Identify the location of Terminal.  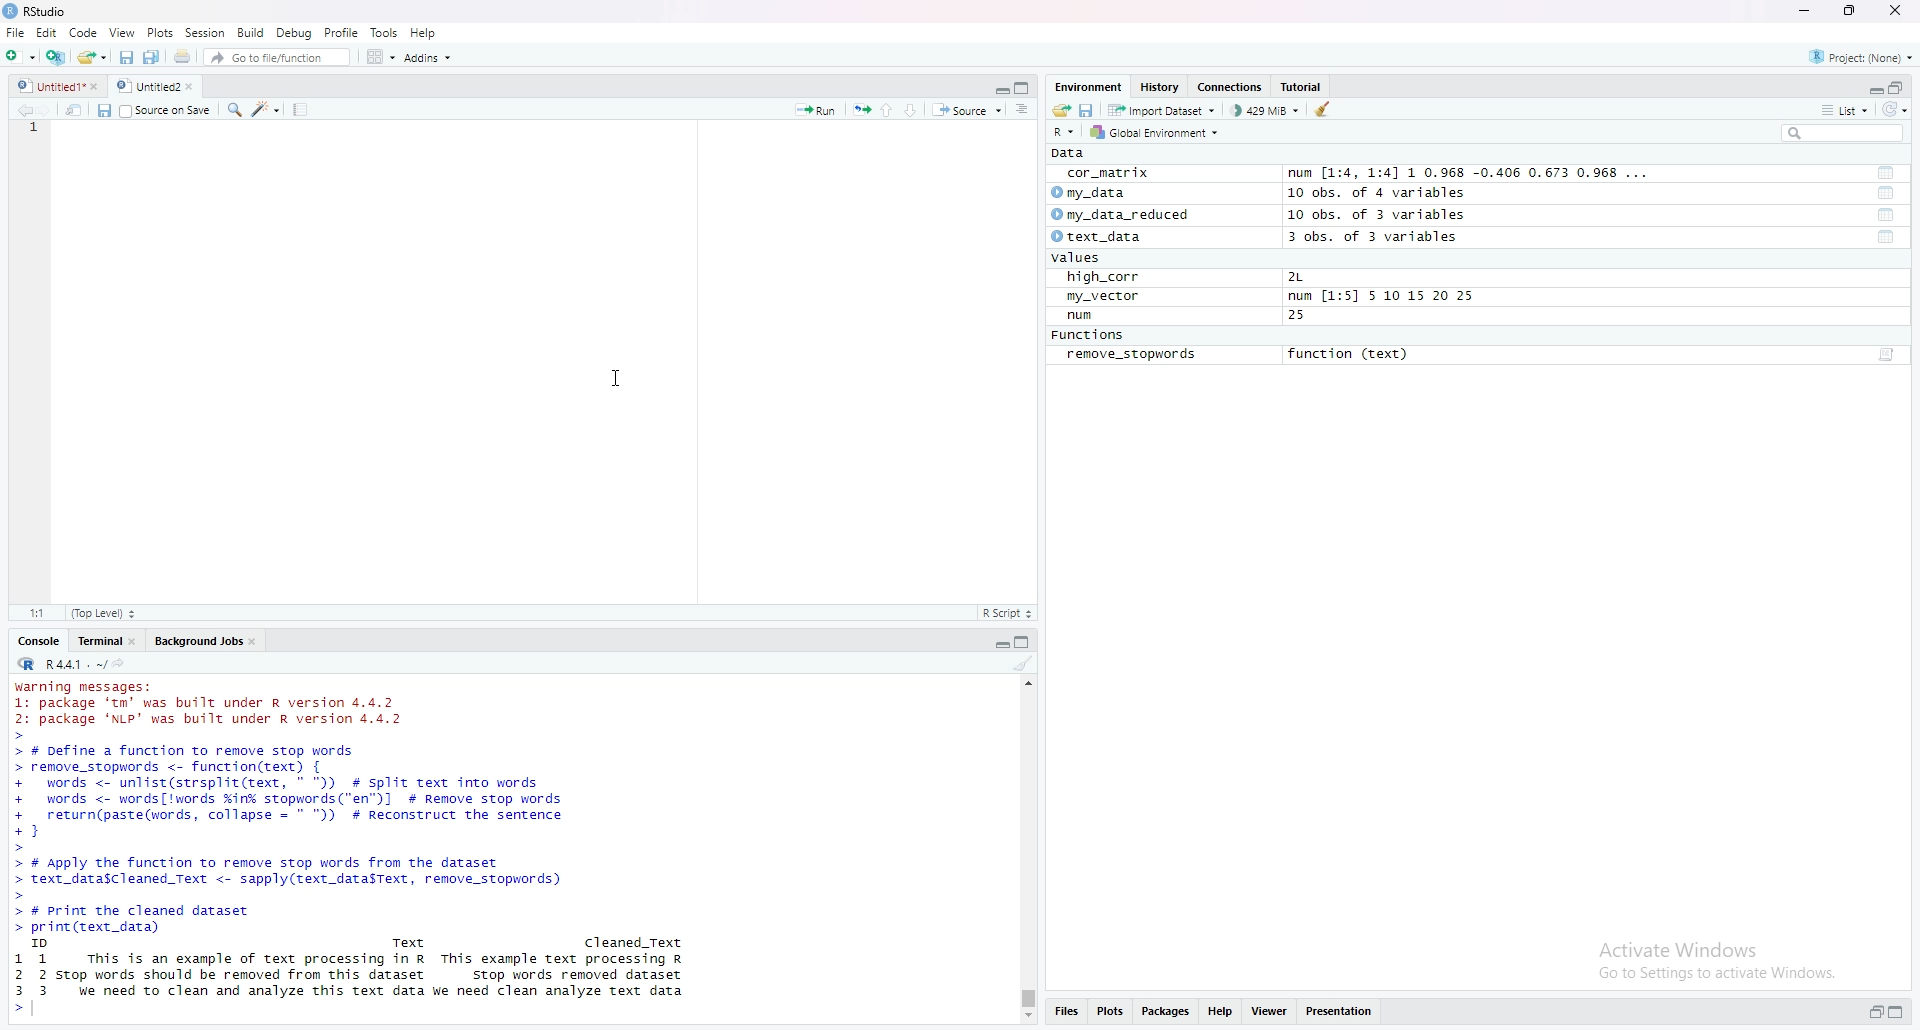
(105, 642).